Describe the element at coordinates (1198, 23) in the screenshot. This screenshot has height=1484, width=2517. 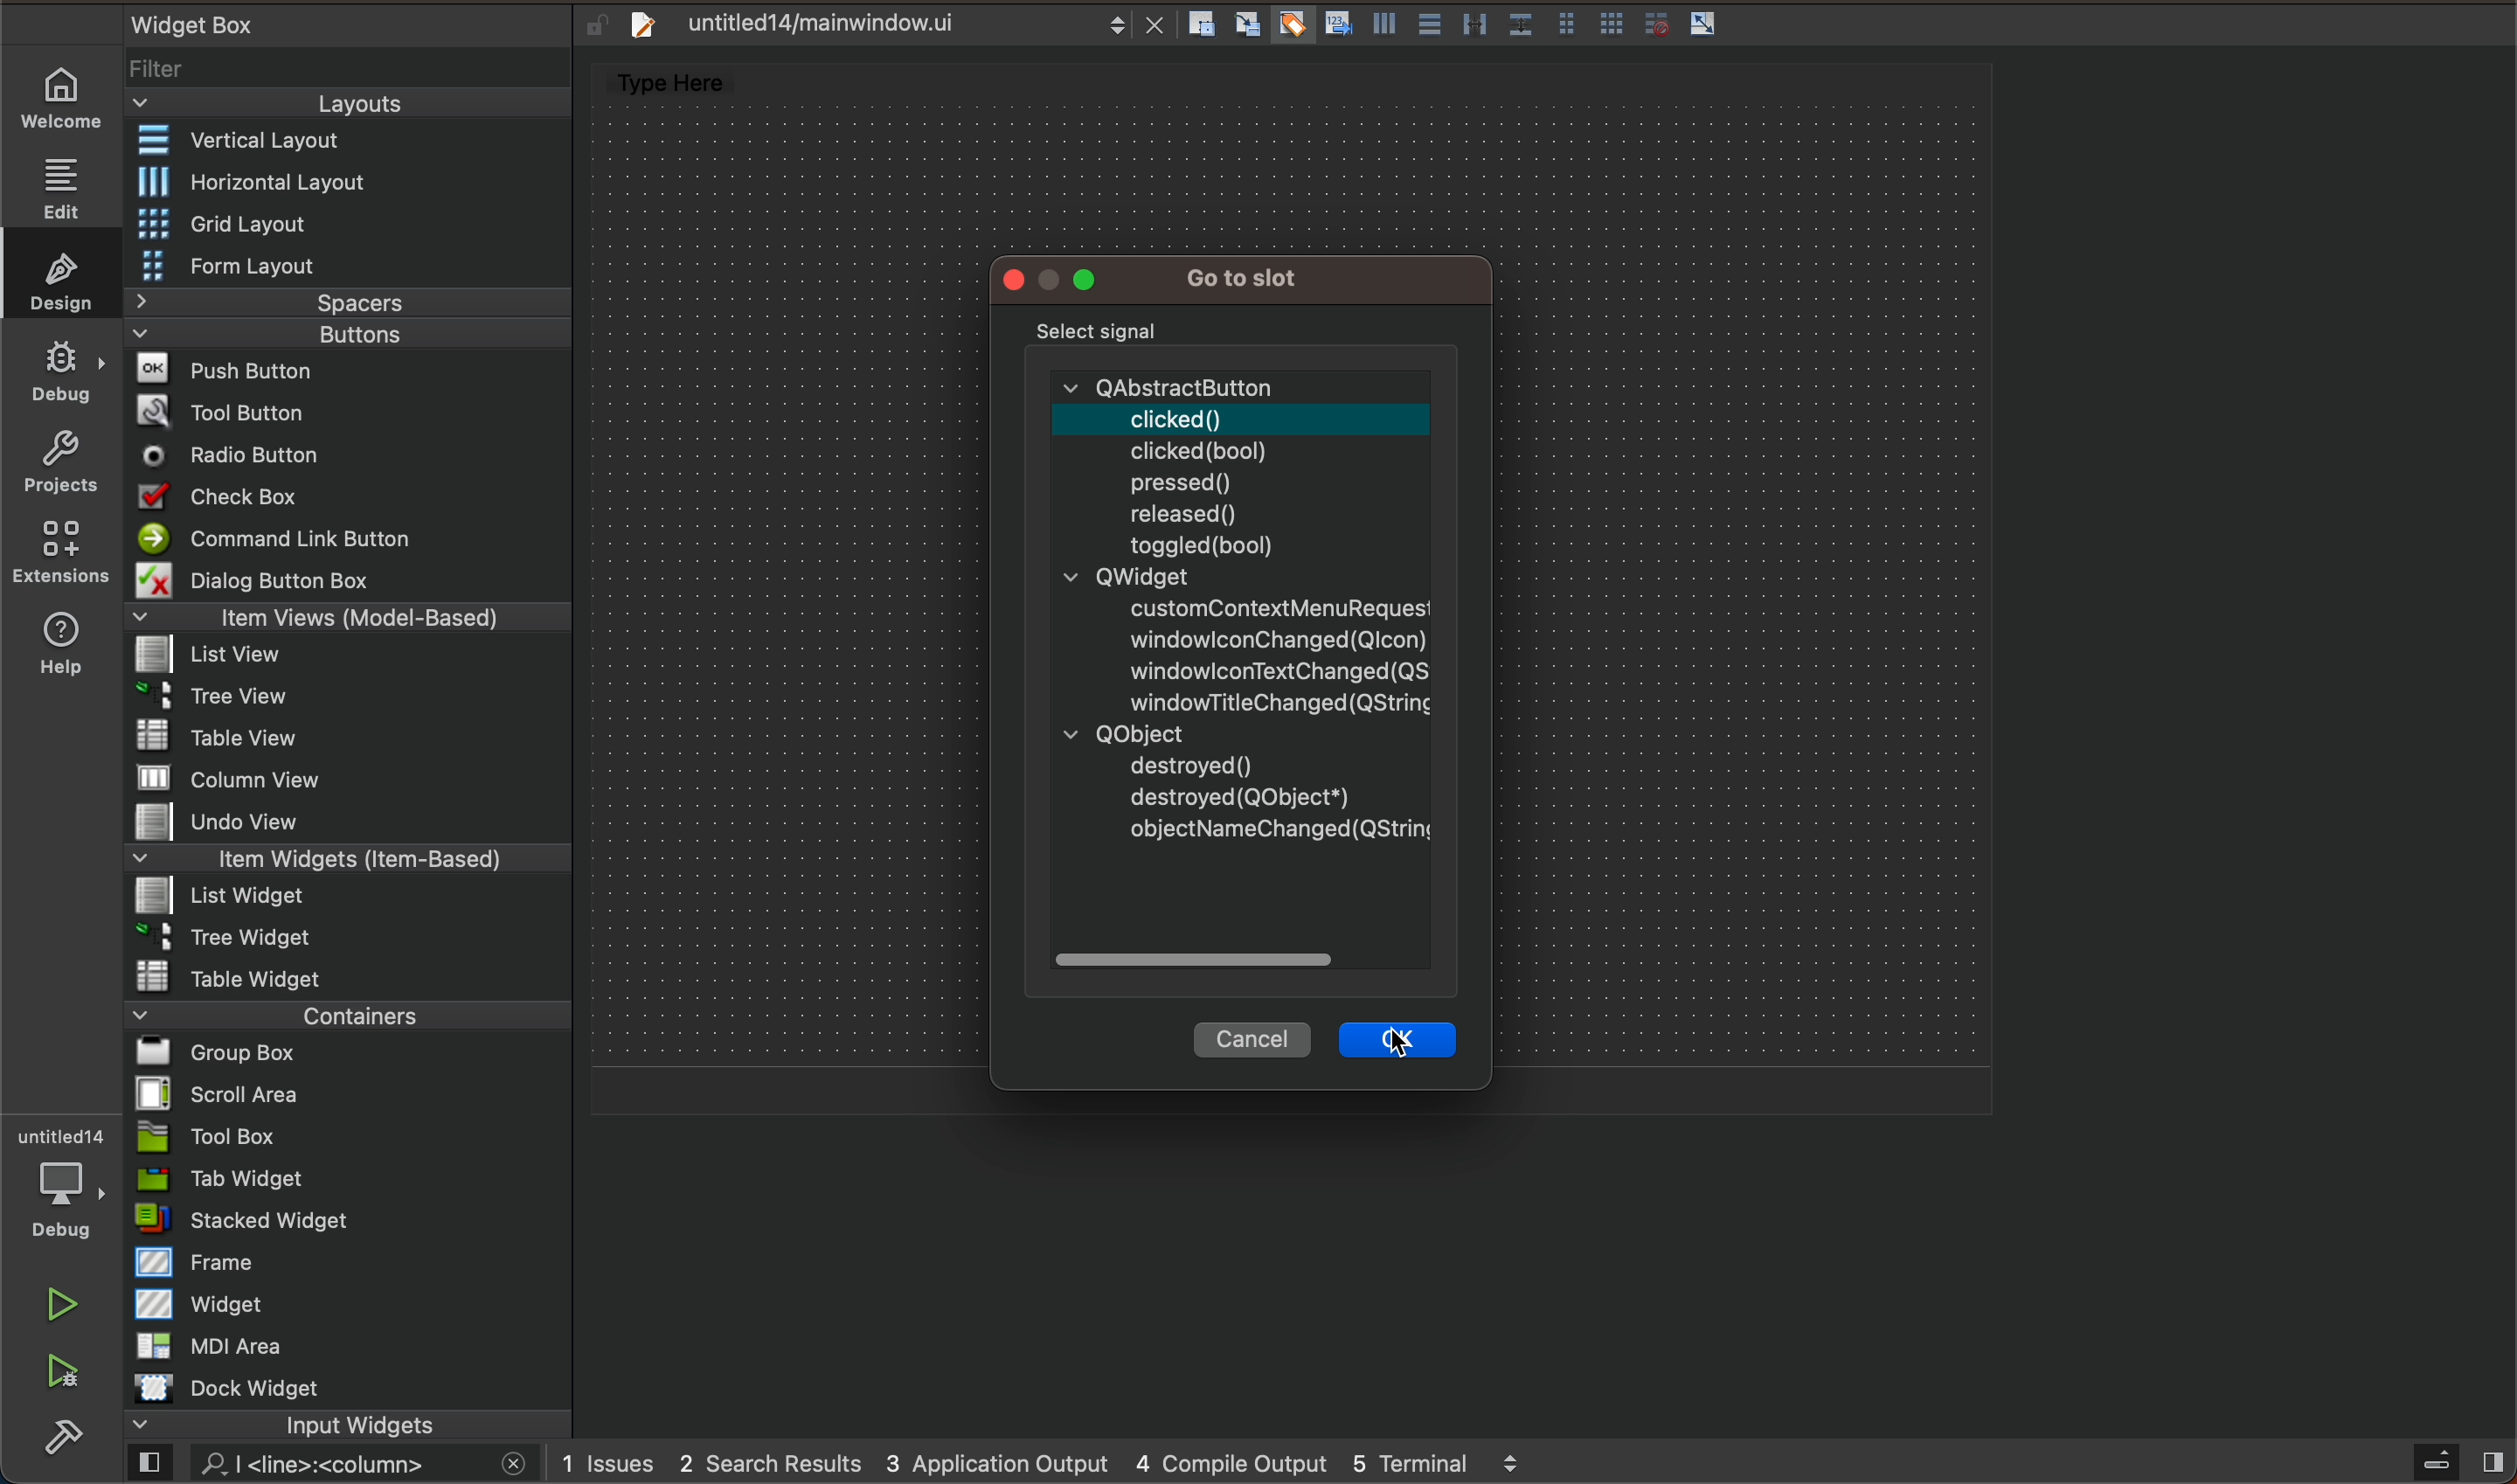
I see `` at that location.